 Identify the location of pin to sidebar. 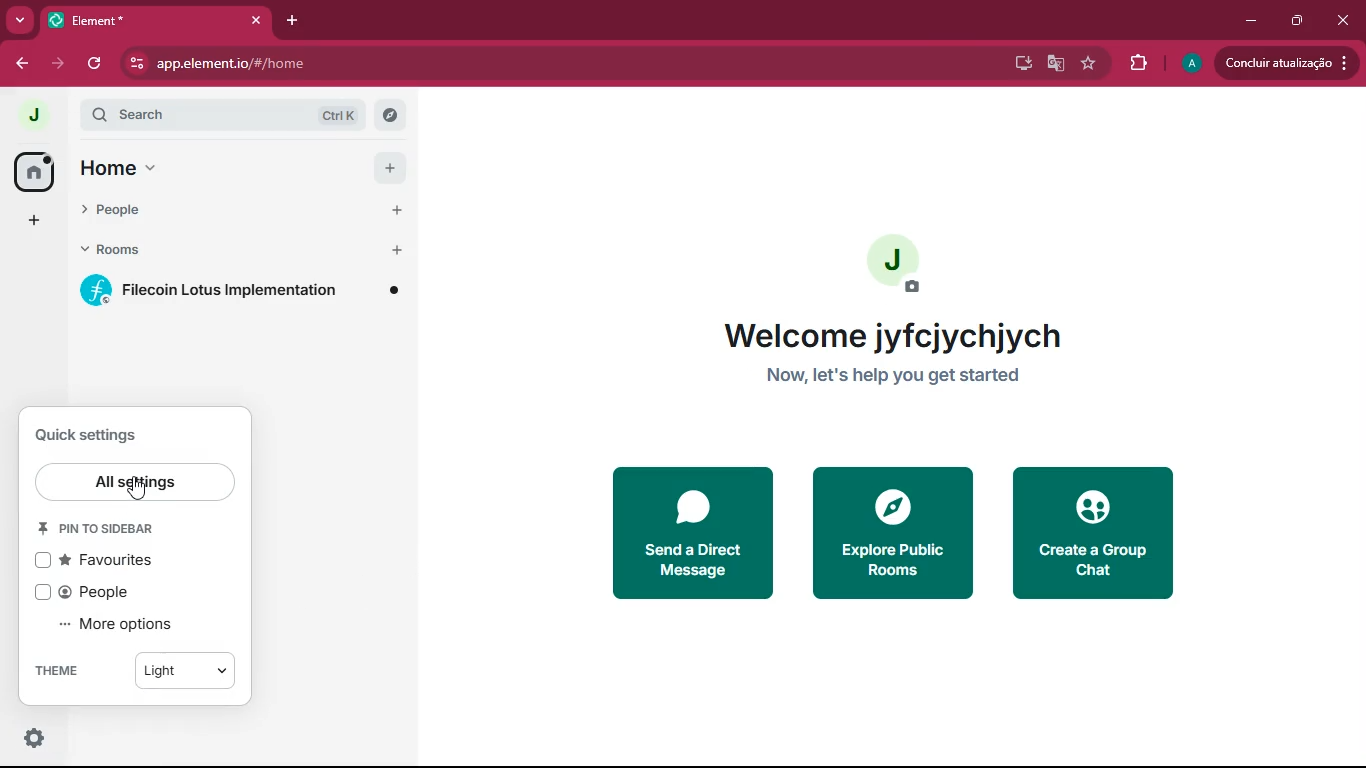
(107, 528).